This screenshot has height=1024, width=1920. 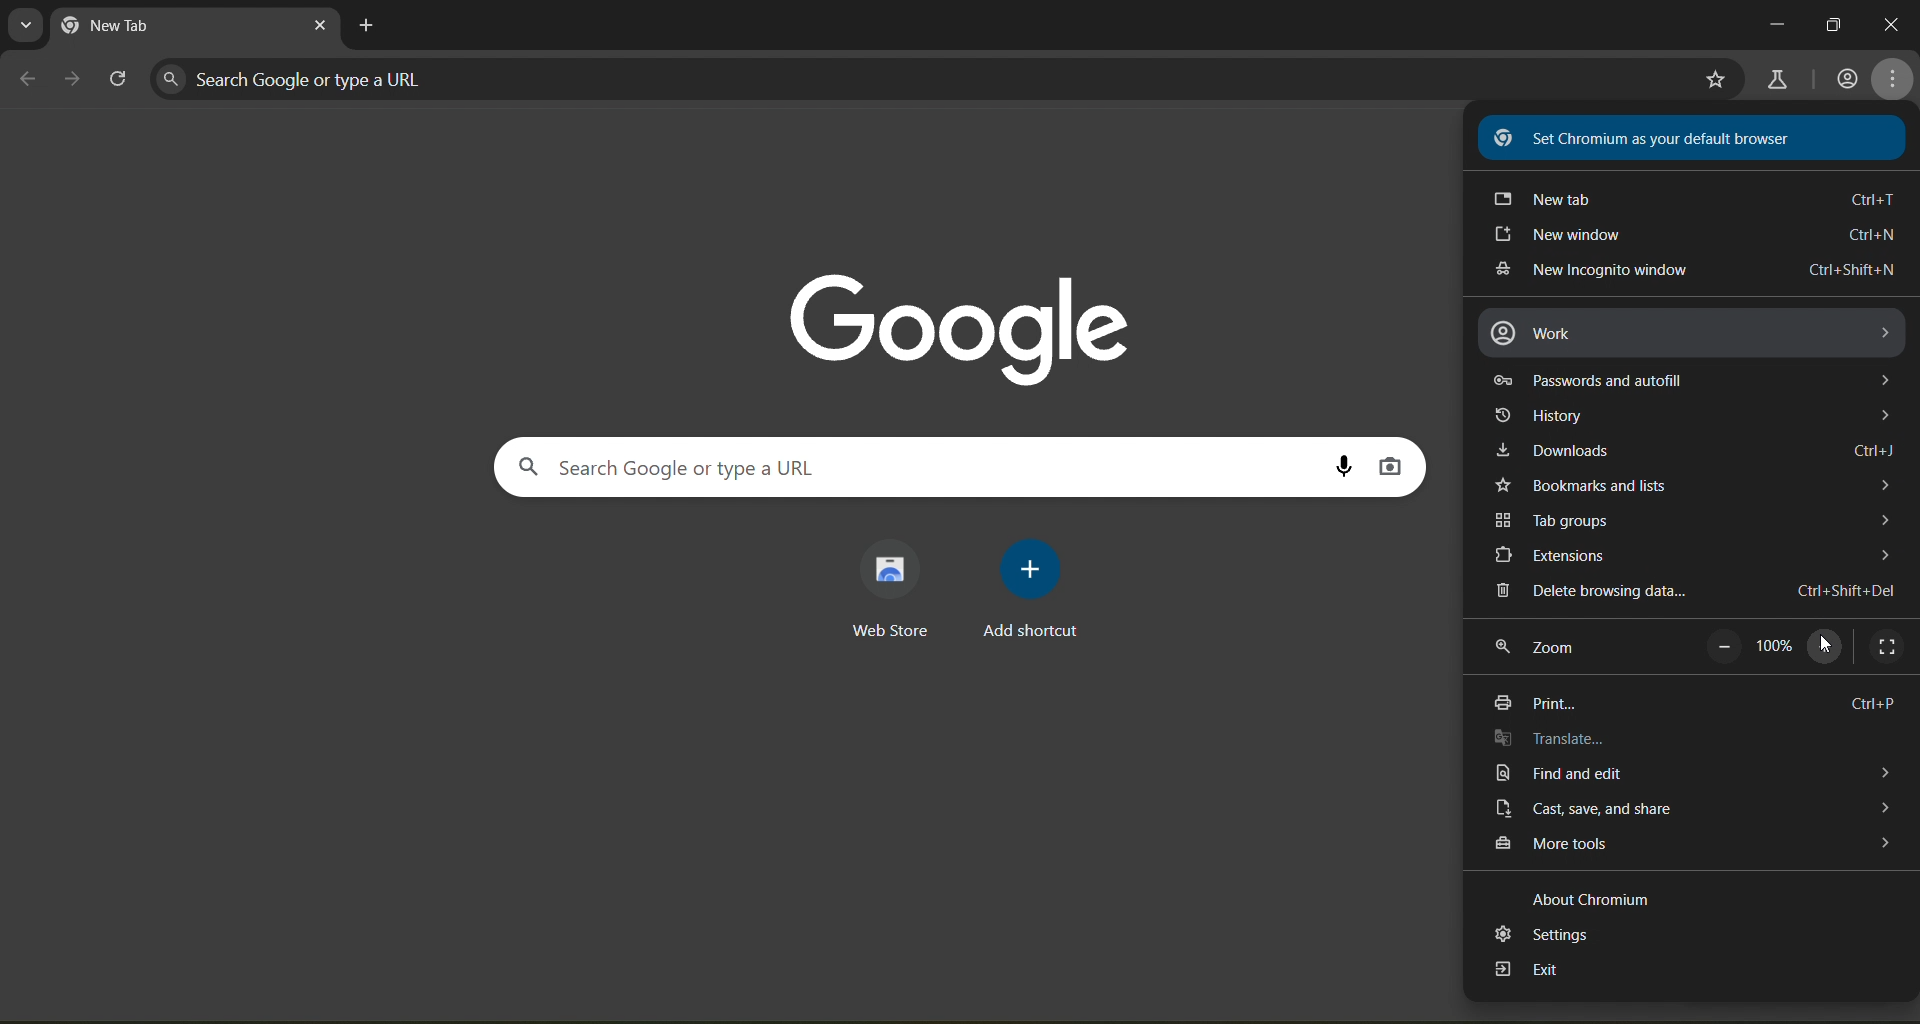 I want to click on new window, so click(x=1693, y=237).